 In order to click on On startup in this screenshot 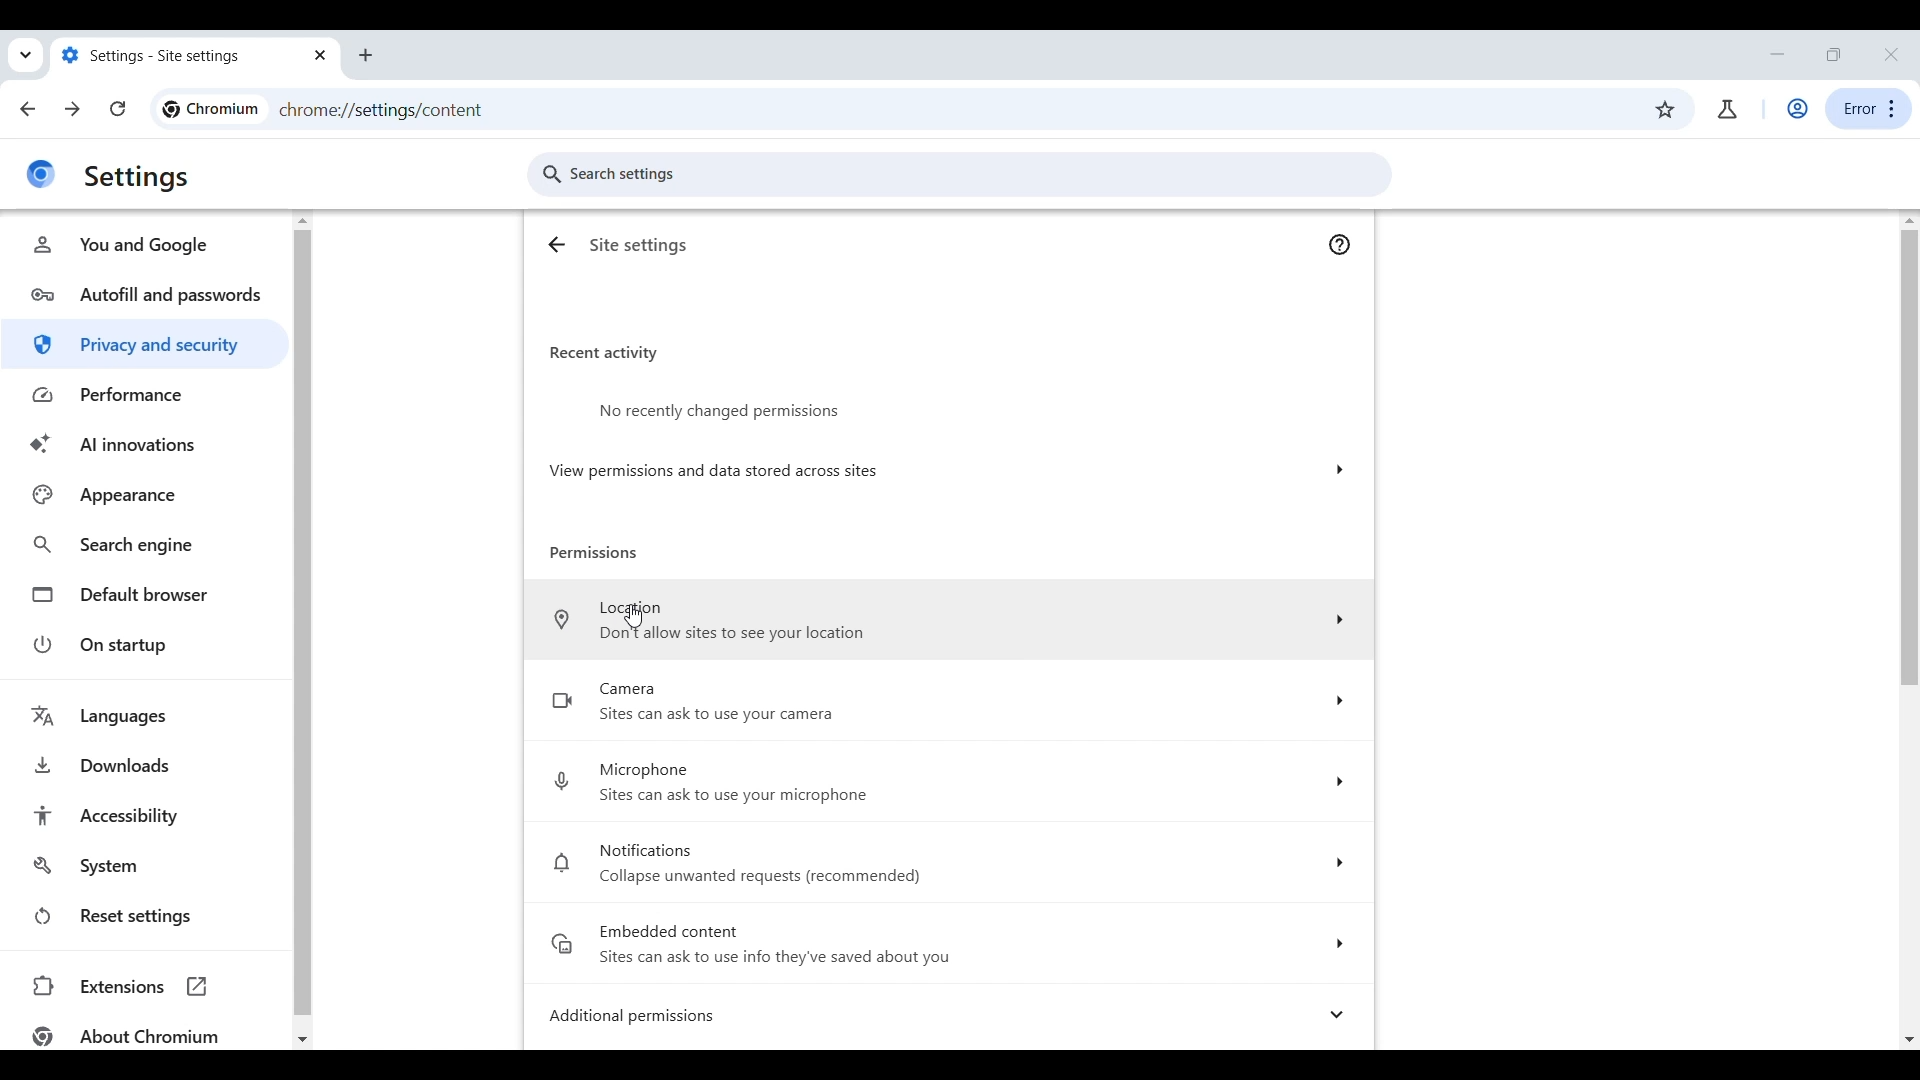, I will do `click(142, 644)`.